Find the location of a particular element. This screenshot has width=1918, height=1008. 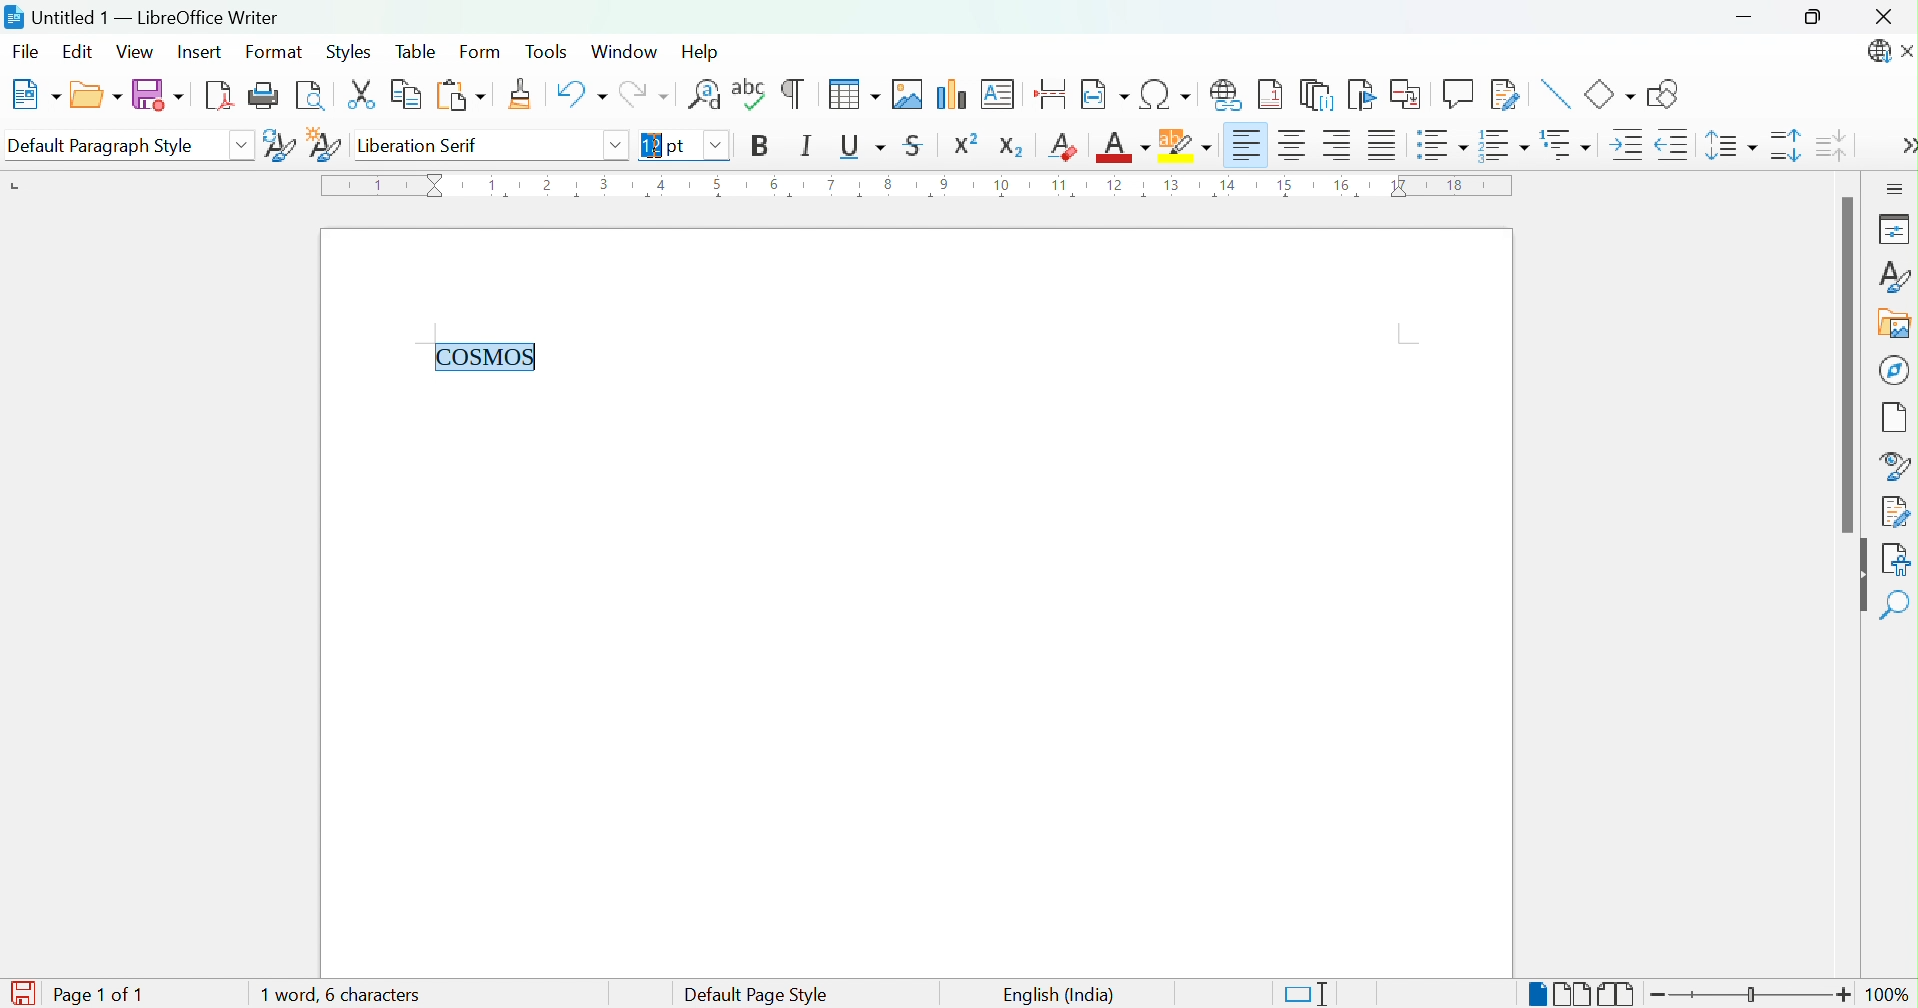

Gallery is located at coordinates (1893, 326).